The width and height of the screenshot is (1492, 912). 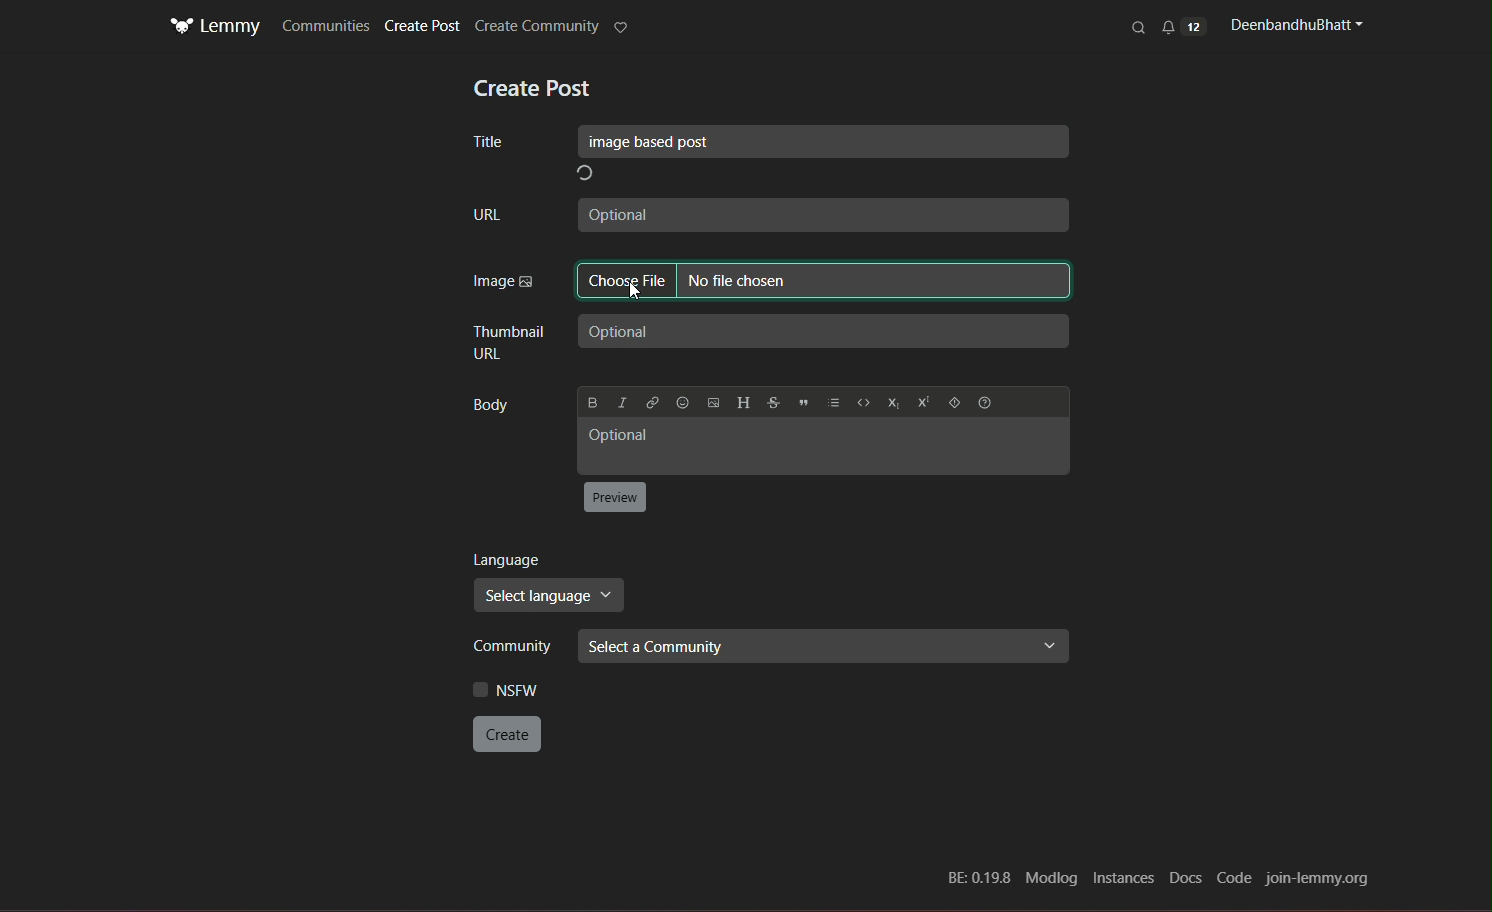 What do you see at coordinates (921, 402) in the screenshot?
I see `superscript` at bounding box center [921, 402].